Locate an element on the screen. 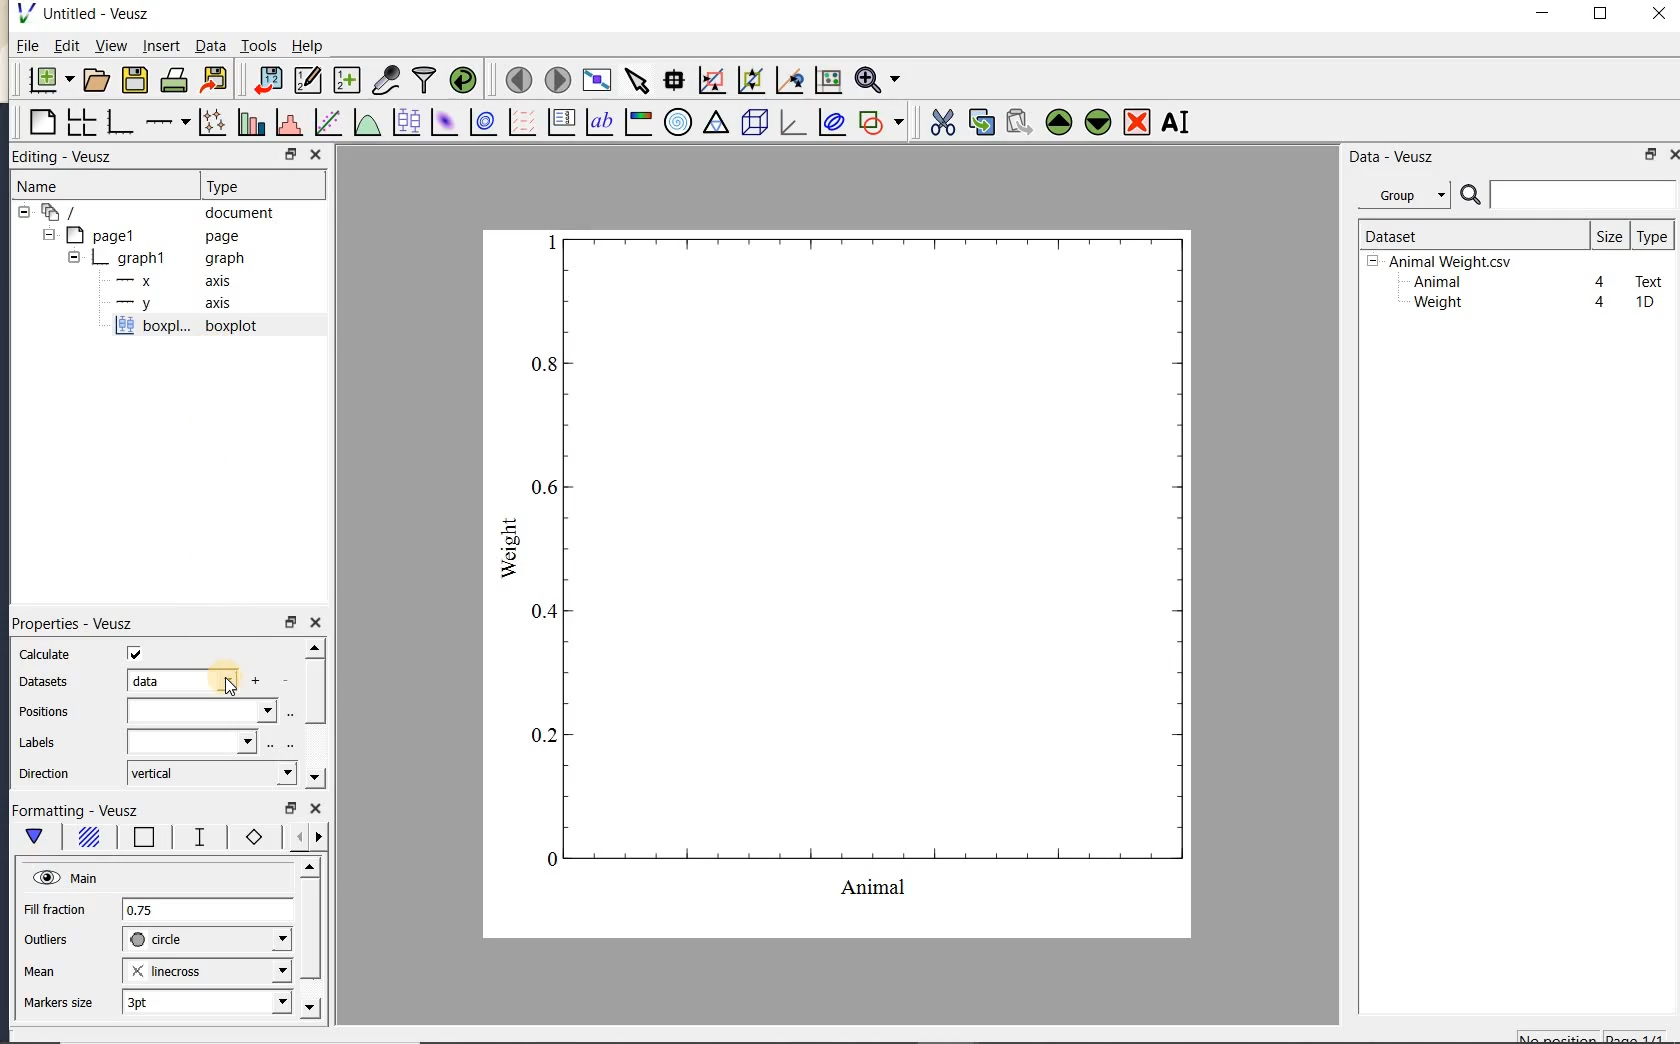 Image resolution: width=1680 pixels, height=1044 pixels. graph is located at coordinates (840, 582).